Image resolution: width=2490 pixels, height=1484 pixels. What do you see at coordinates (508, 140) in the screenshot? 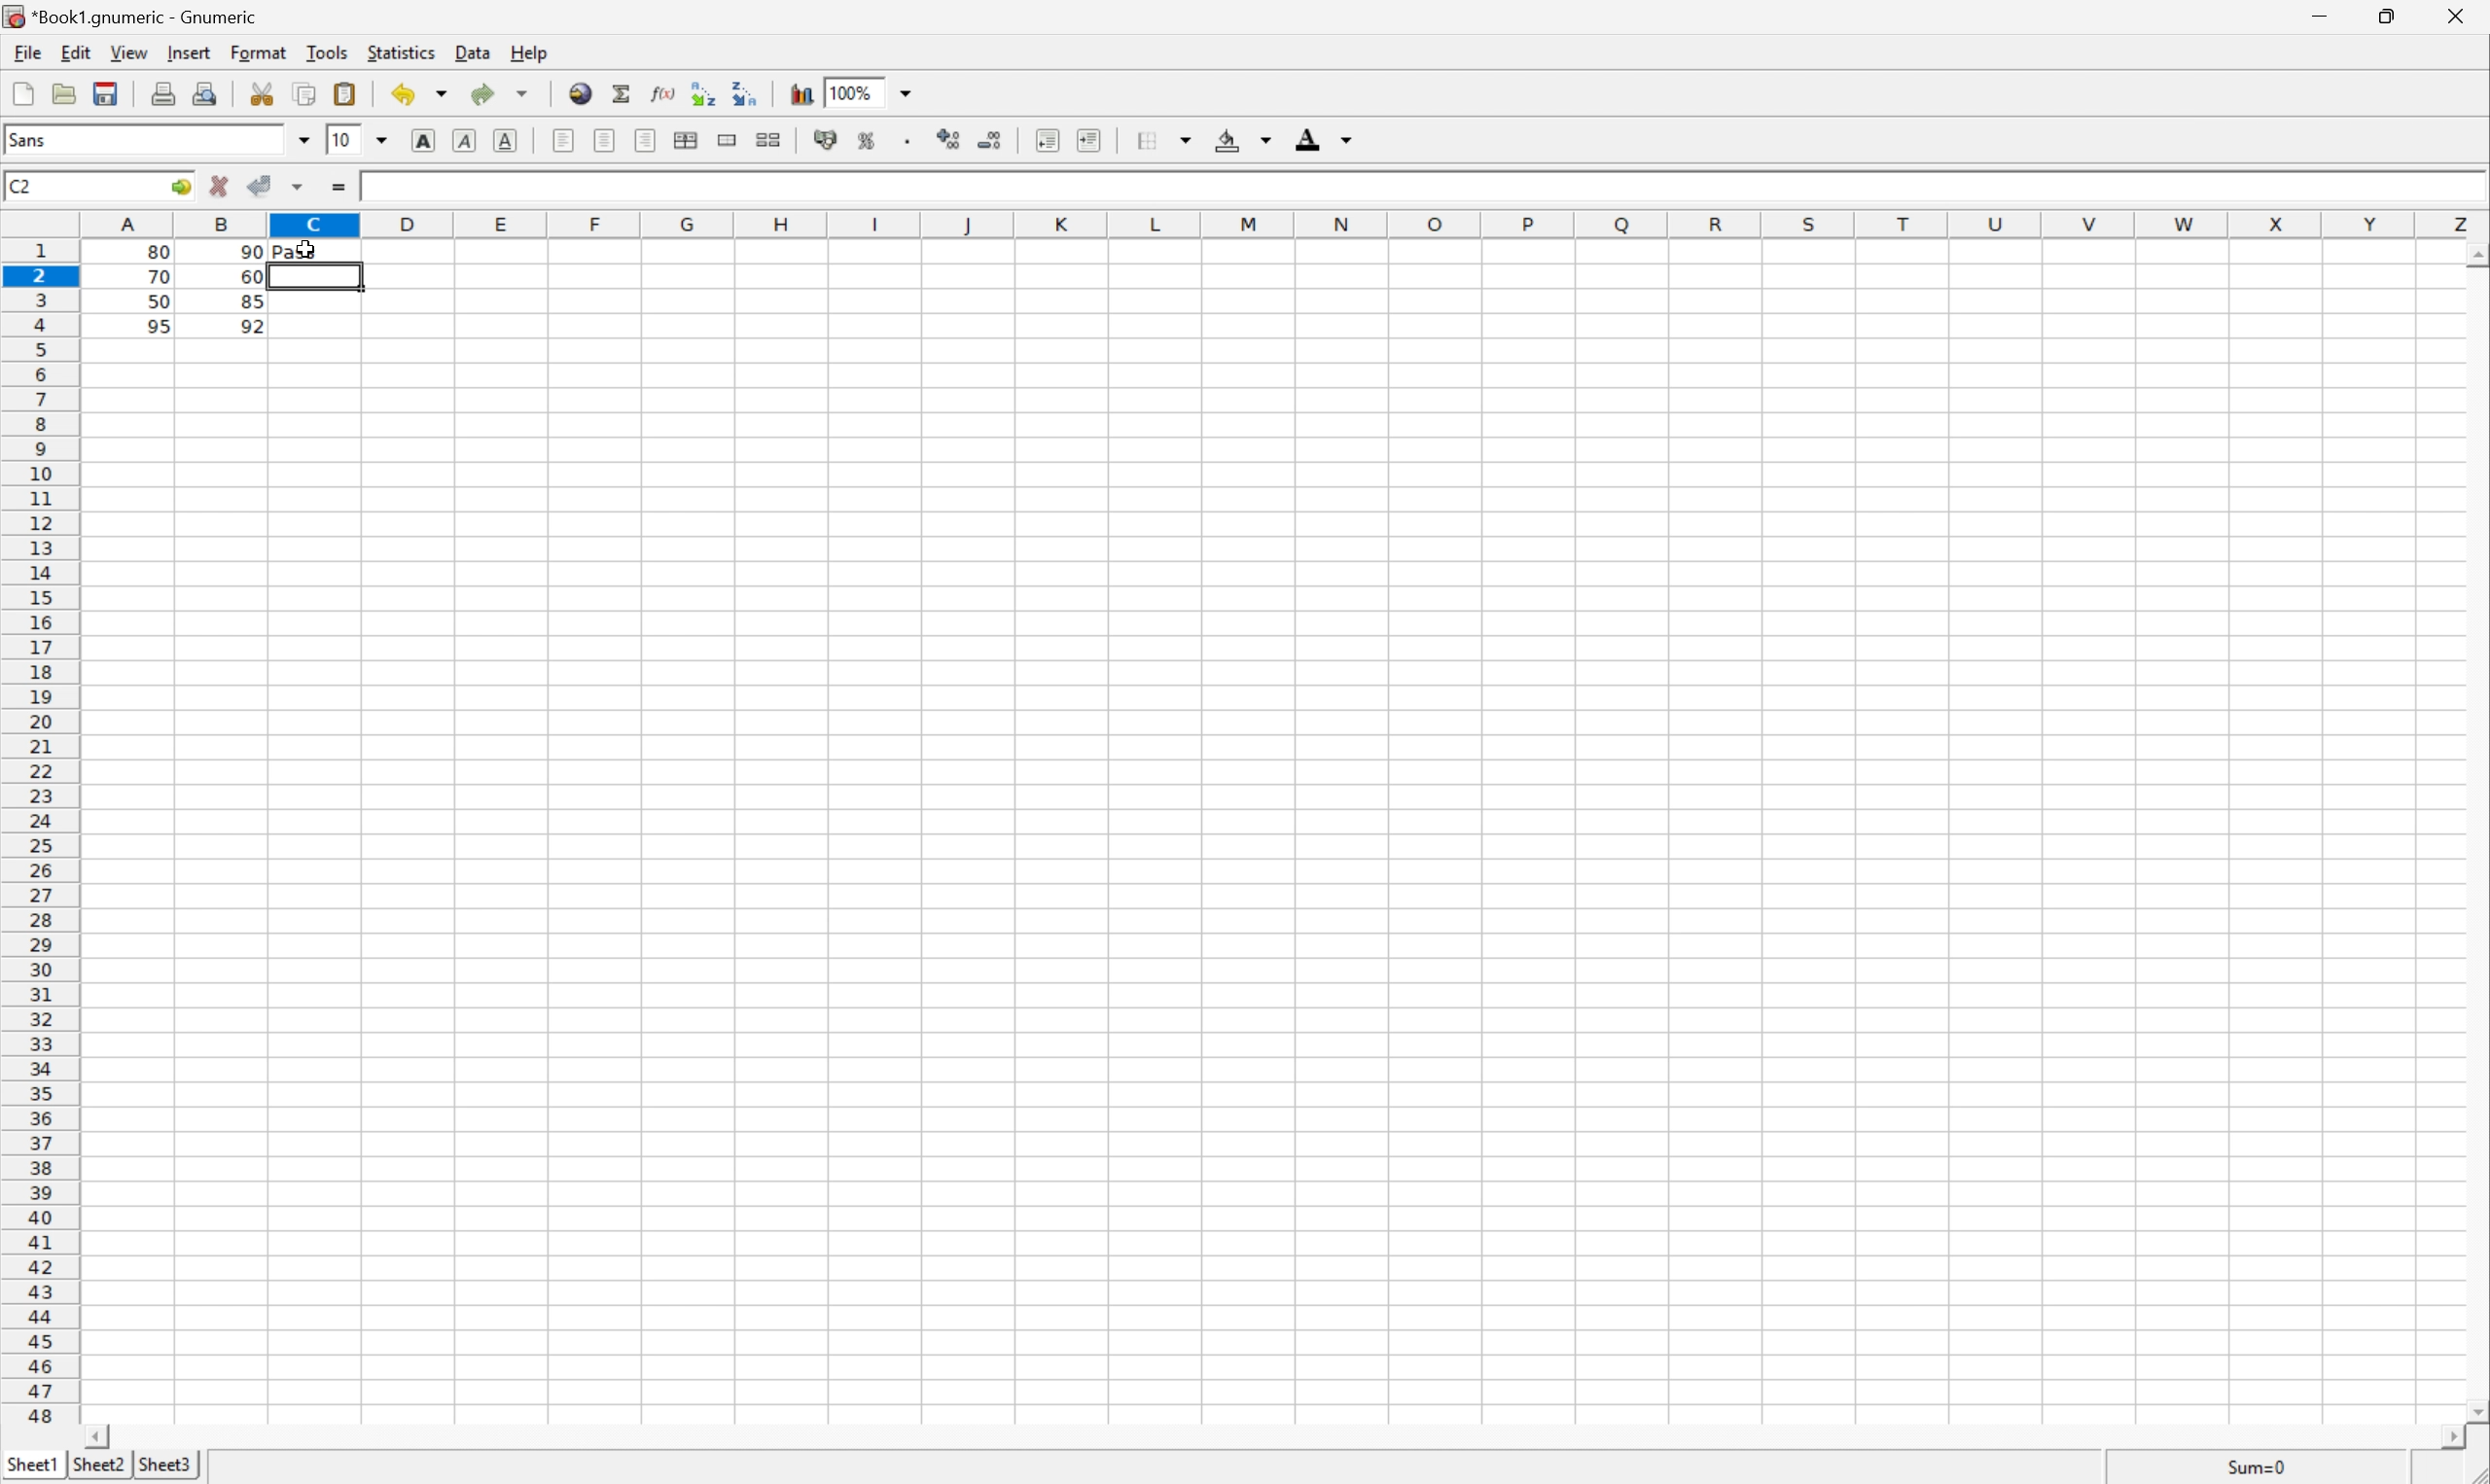
I see `Underline` at bounding box center [508, 140].